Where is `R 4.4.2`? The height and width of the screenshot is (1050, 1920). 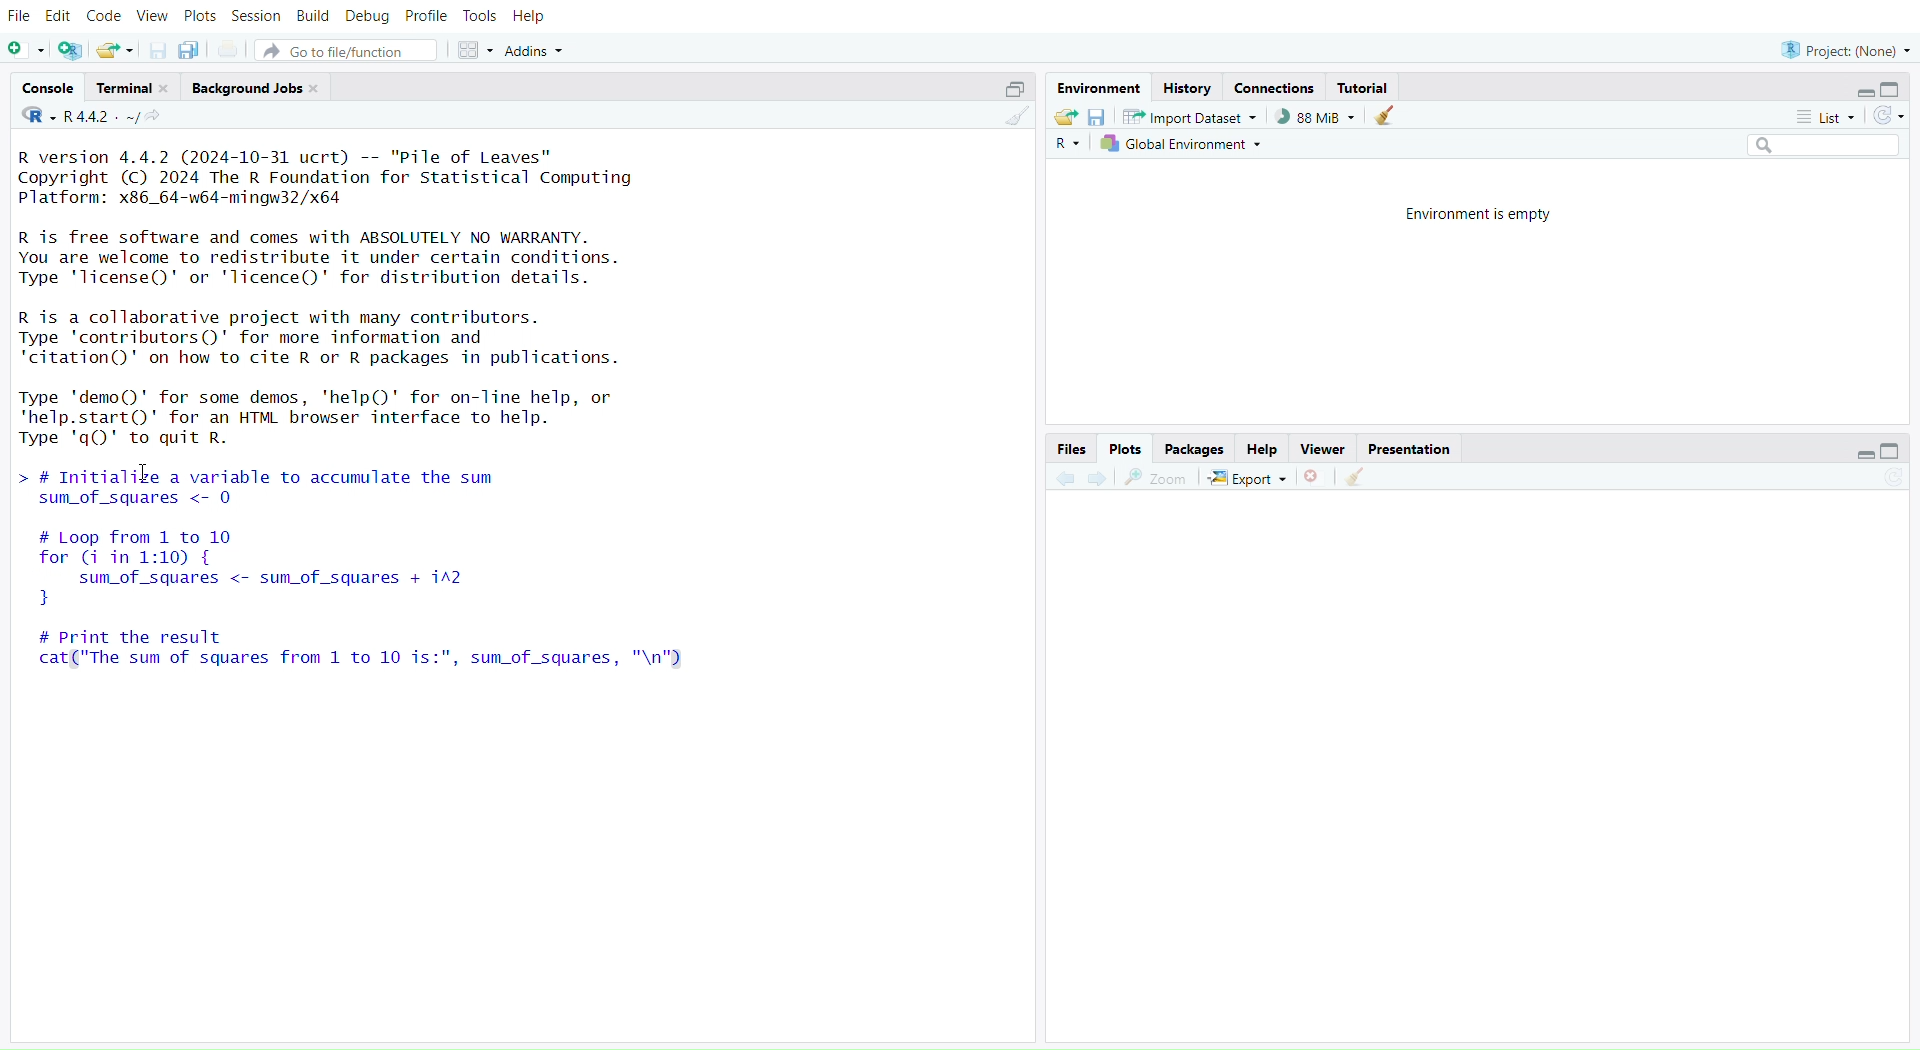
R 4.4.2 is located at coordinates (76, 117).